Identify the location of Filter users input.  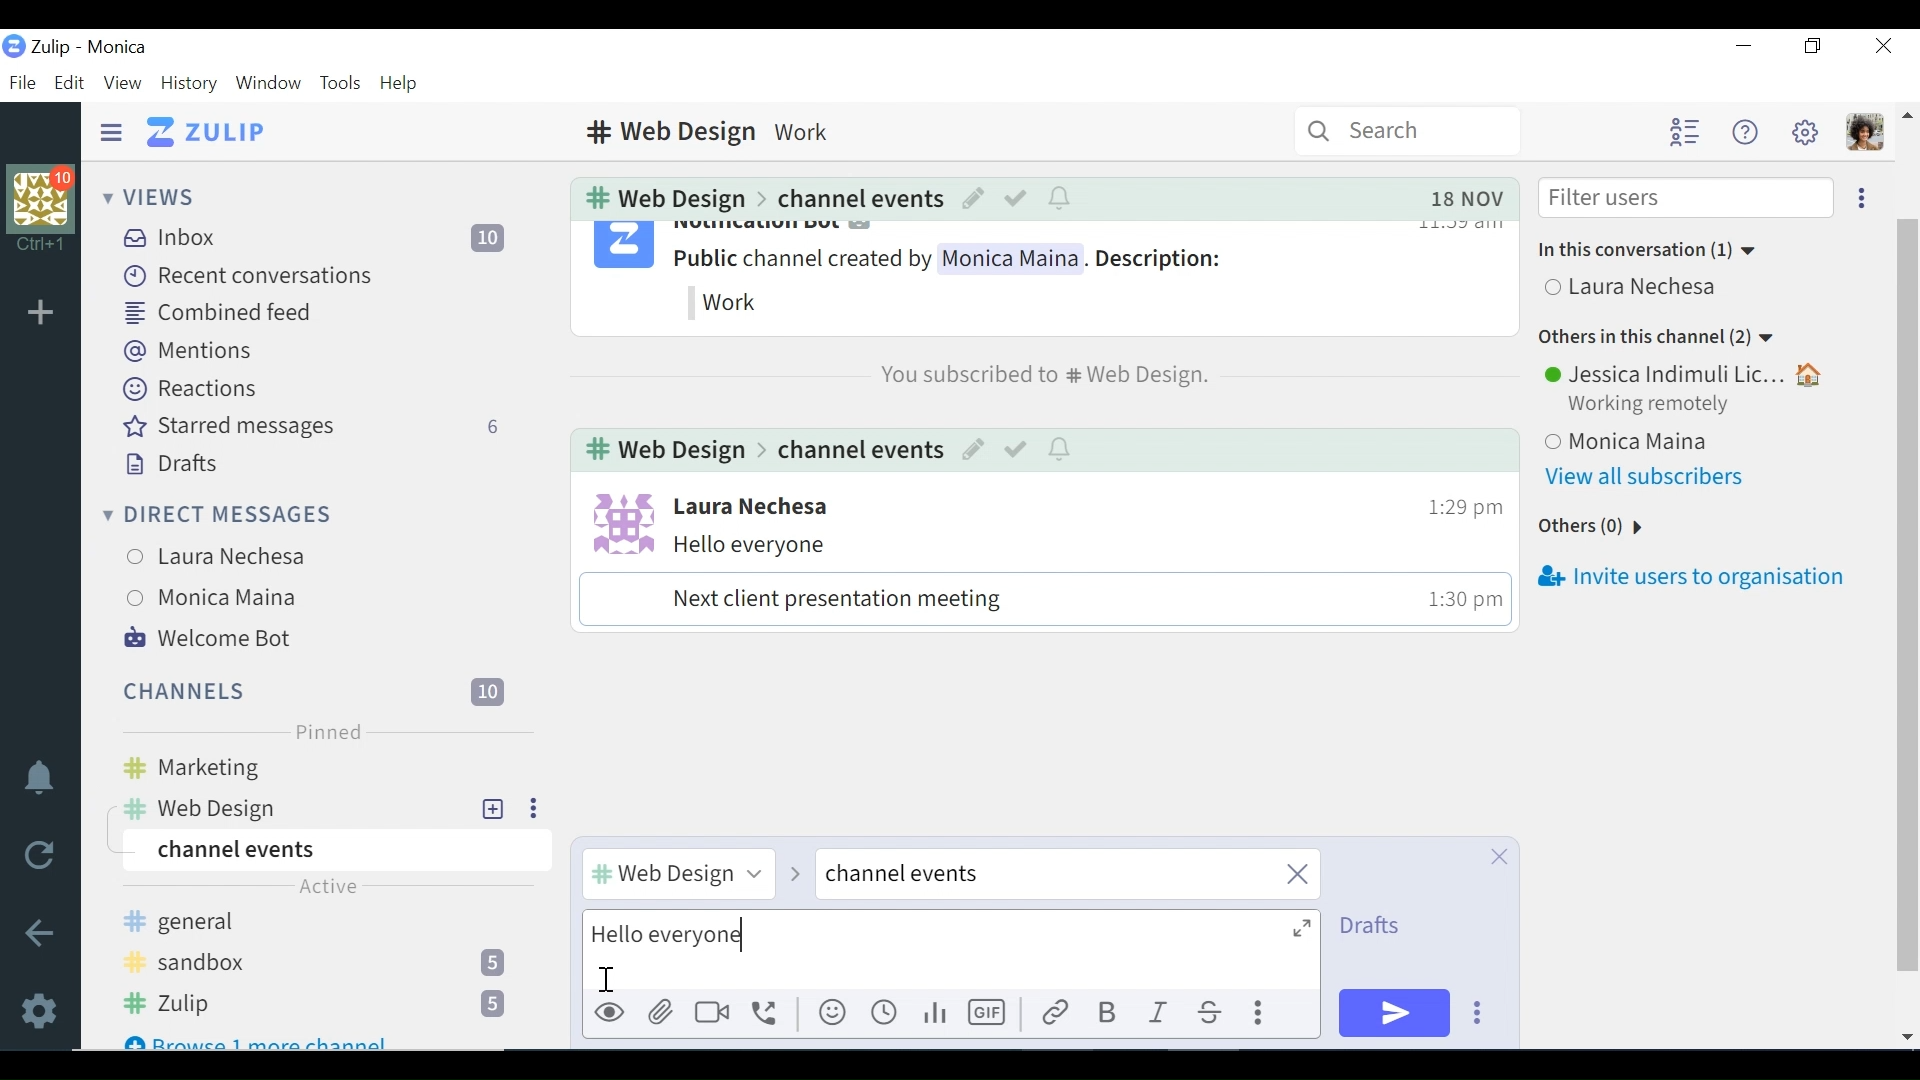
(1684, 199).